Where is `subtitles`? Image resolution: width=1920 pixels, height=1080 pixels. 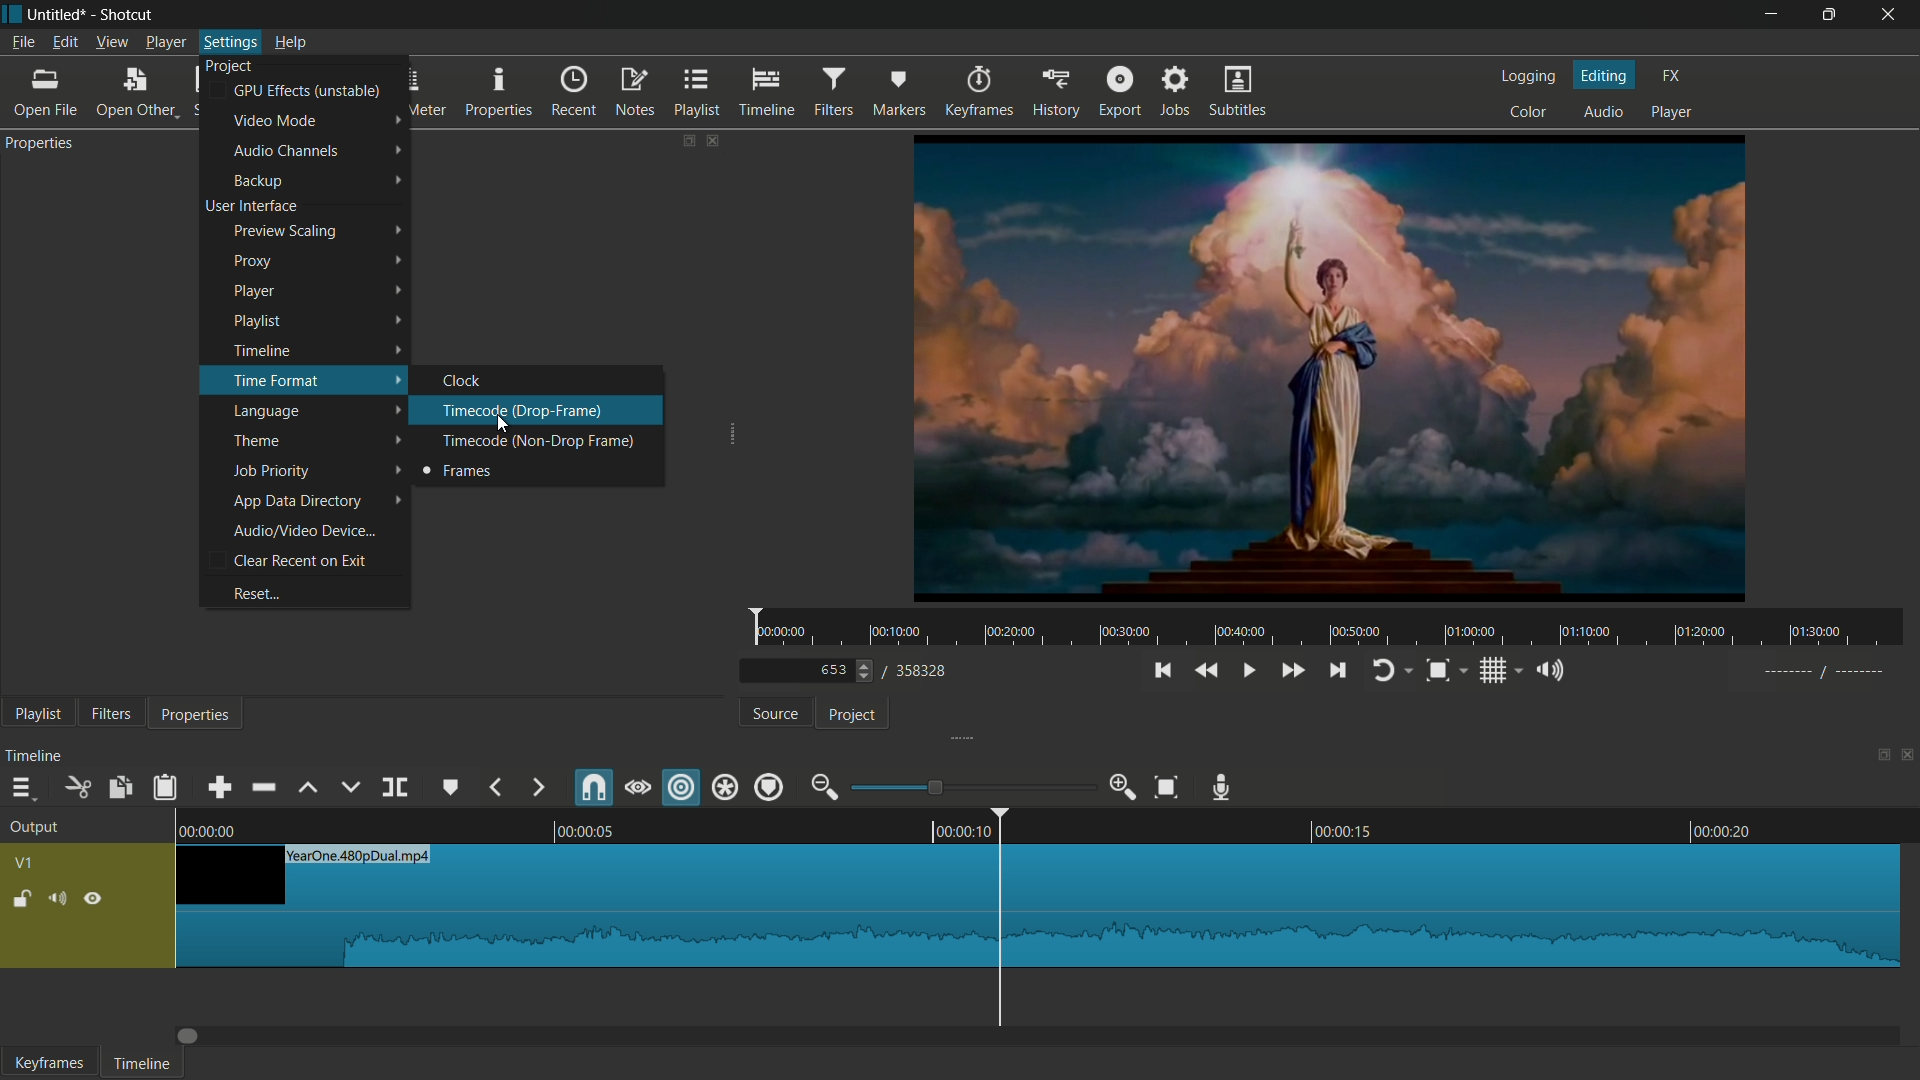
subtitles is located at coordinates (1238, 89).